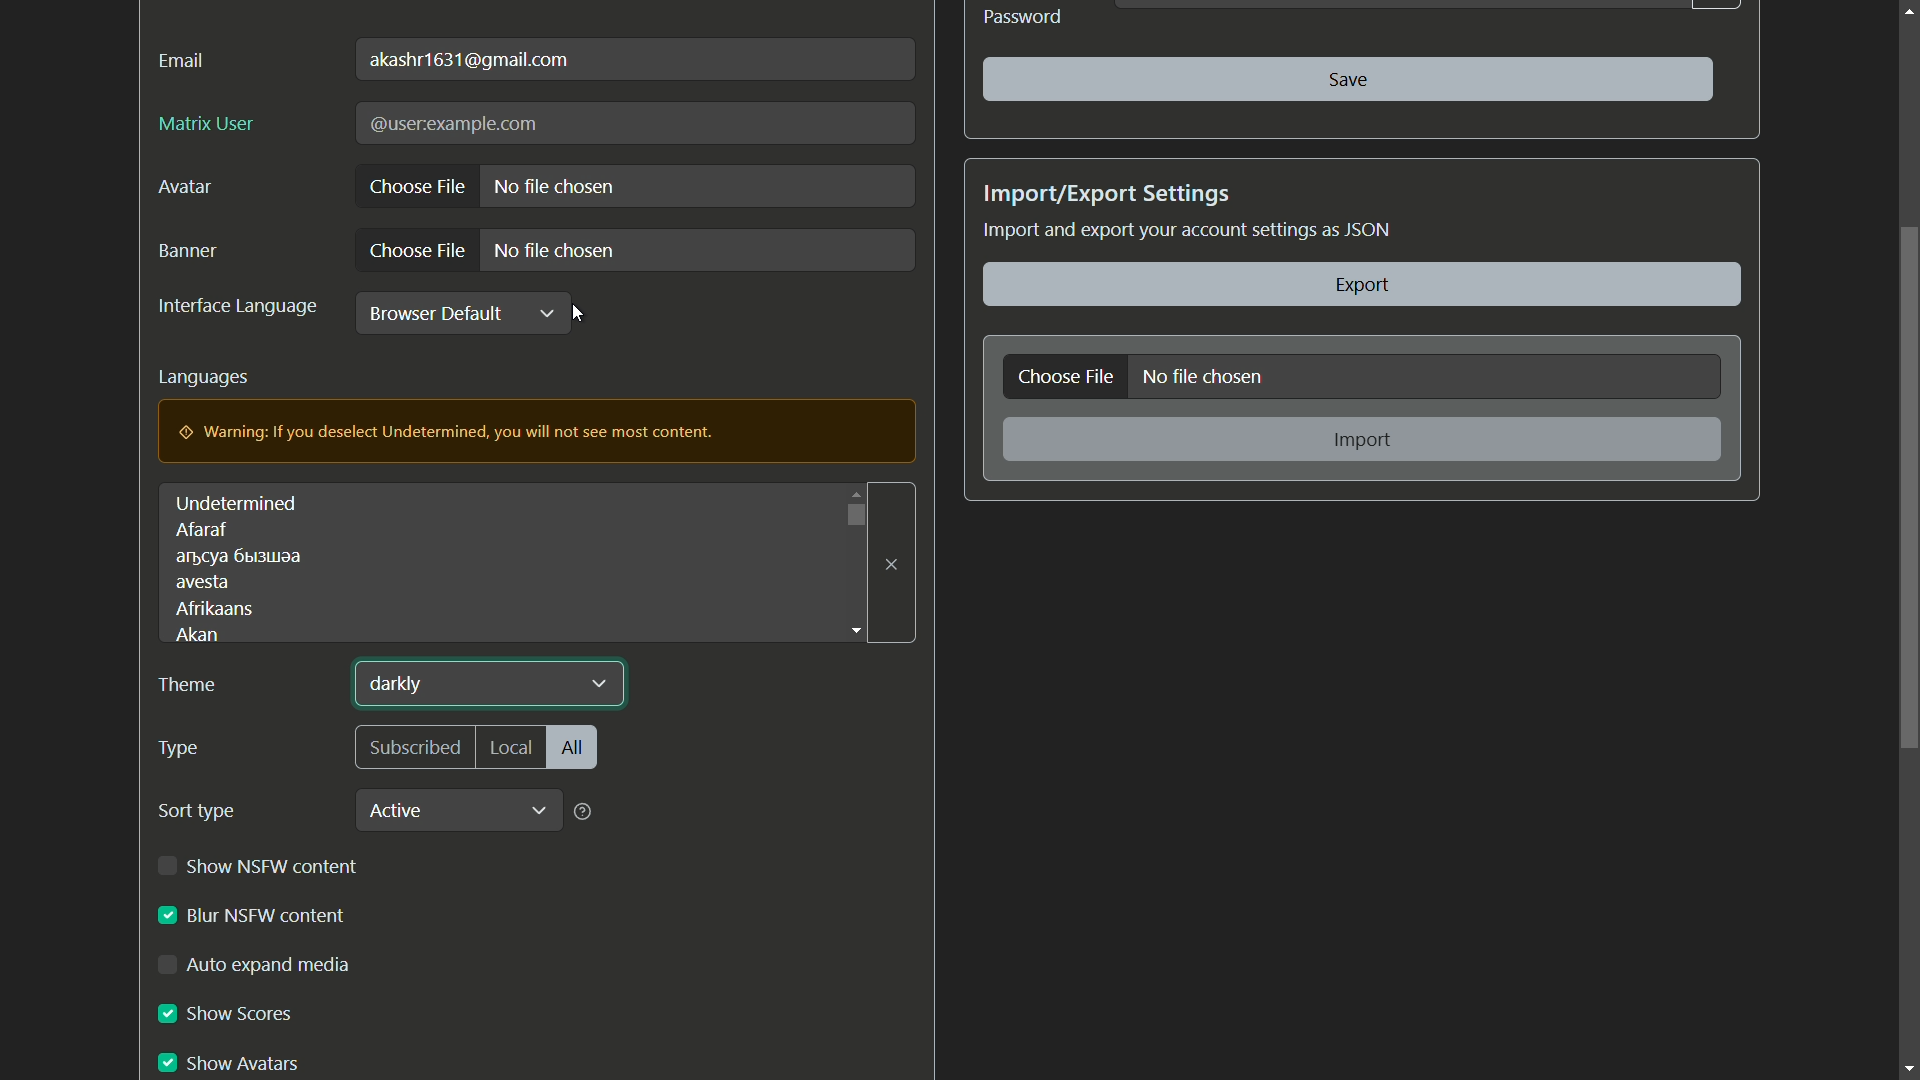  Describe the element at coordinates (274, 866) in the screenshot. I see `show nsfw content` at that location.